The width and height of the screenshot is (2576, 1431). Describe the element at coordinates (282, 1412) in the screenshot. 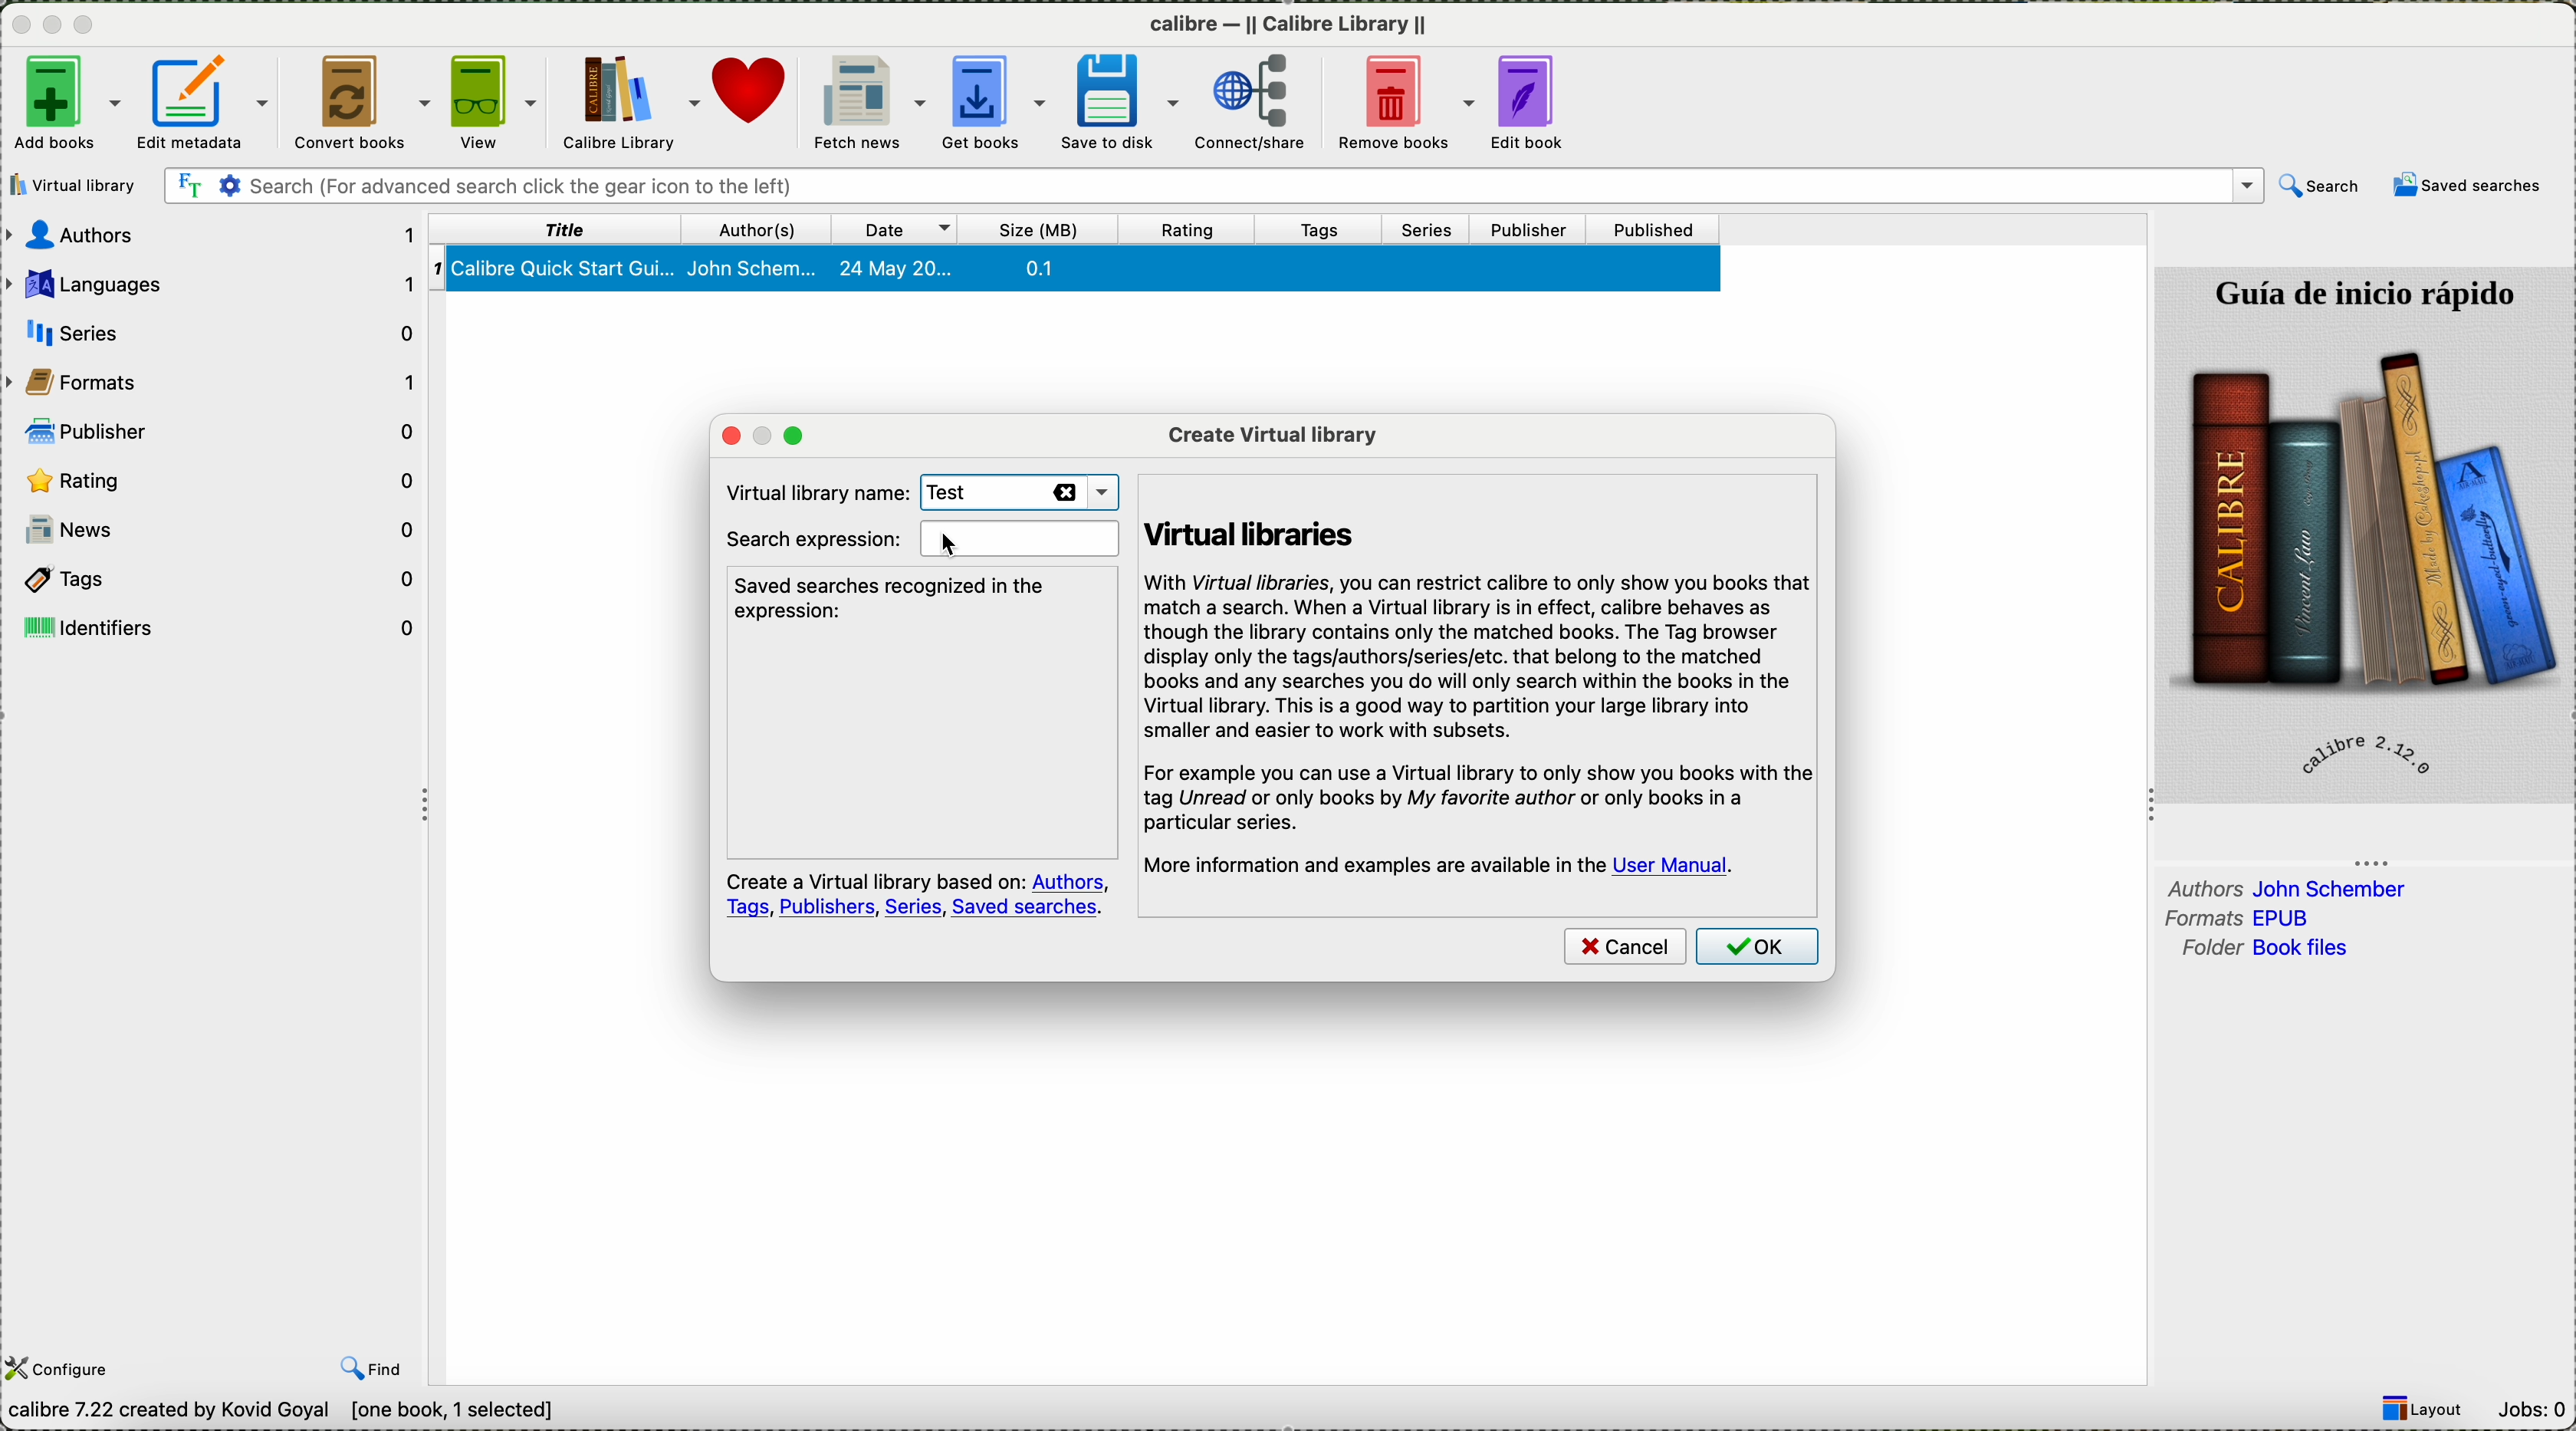

I see `Callibre 7.22 created by Kavid Goyal [one book,1 selected]` at that location.